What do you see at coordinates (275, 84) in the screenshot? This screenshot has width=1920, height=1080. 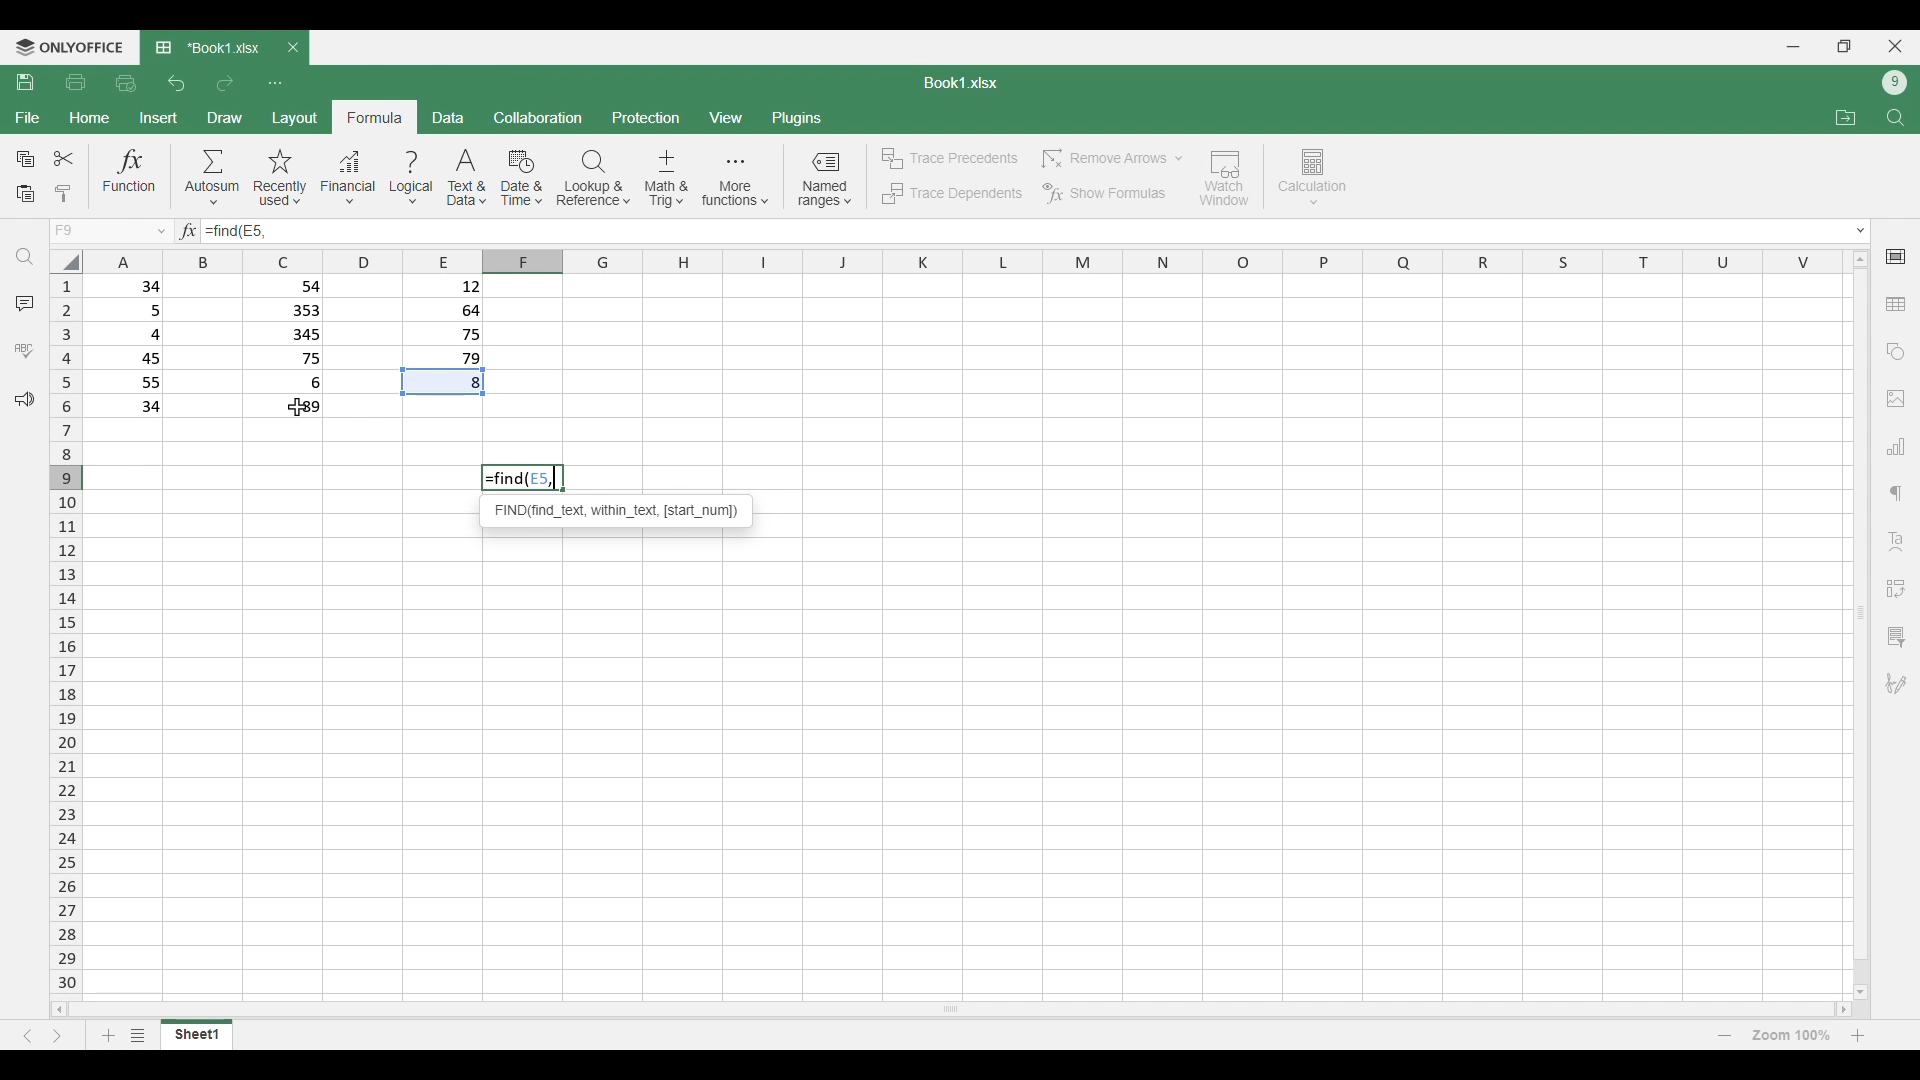 I see `Customize quick access toolbar` at bounding box center [275, 84].